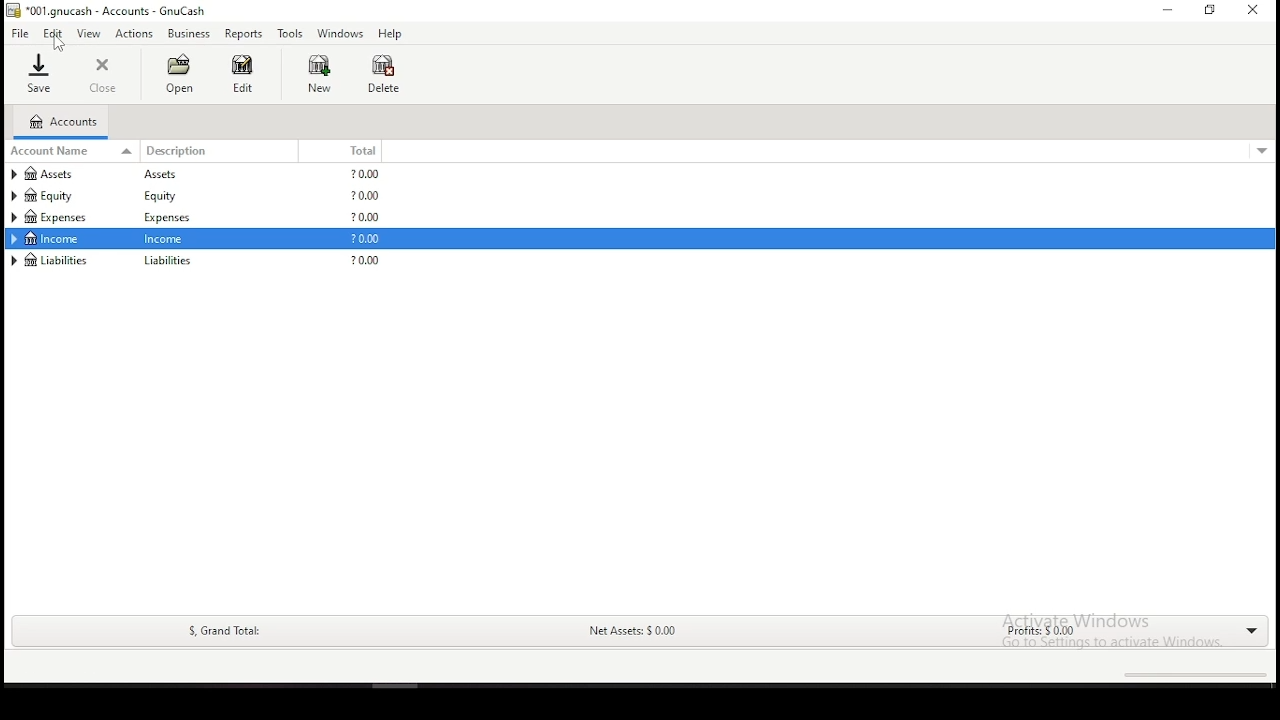  What do you see at coordinates (319, 73) in the screenshot?
I see `new` at bounding box center [319, 73].